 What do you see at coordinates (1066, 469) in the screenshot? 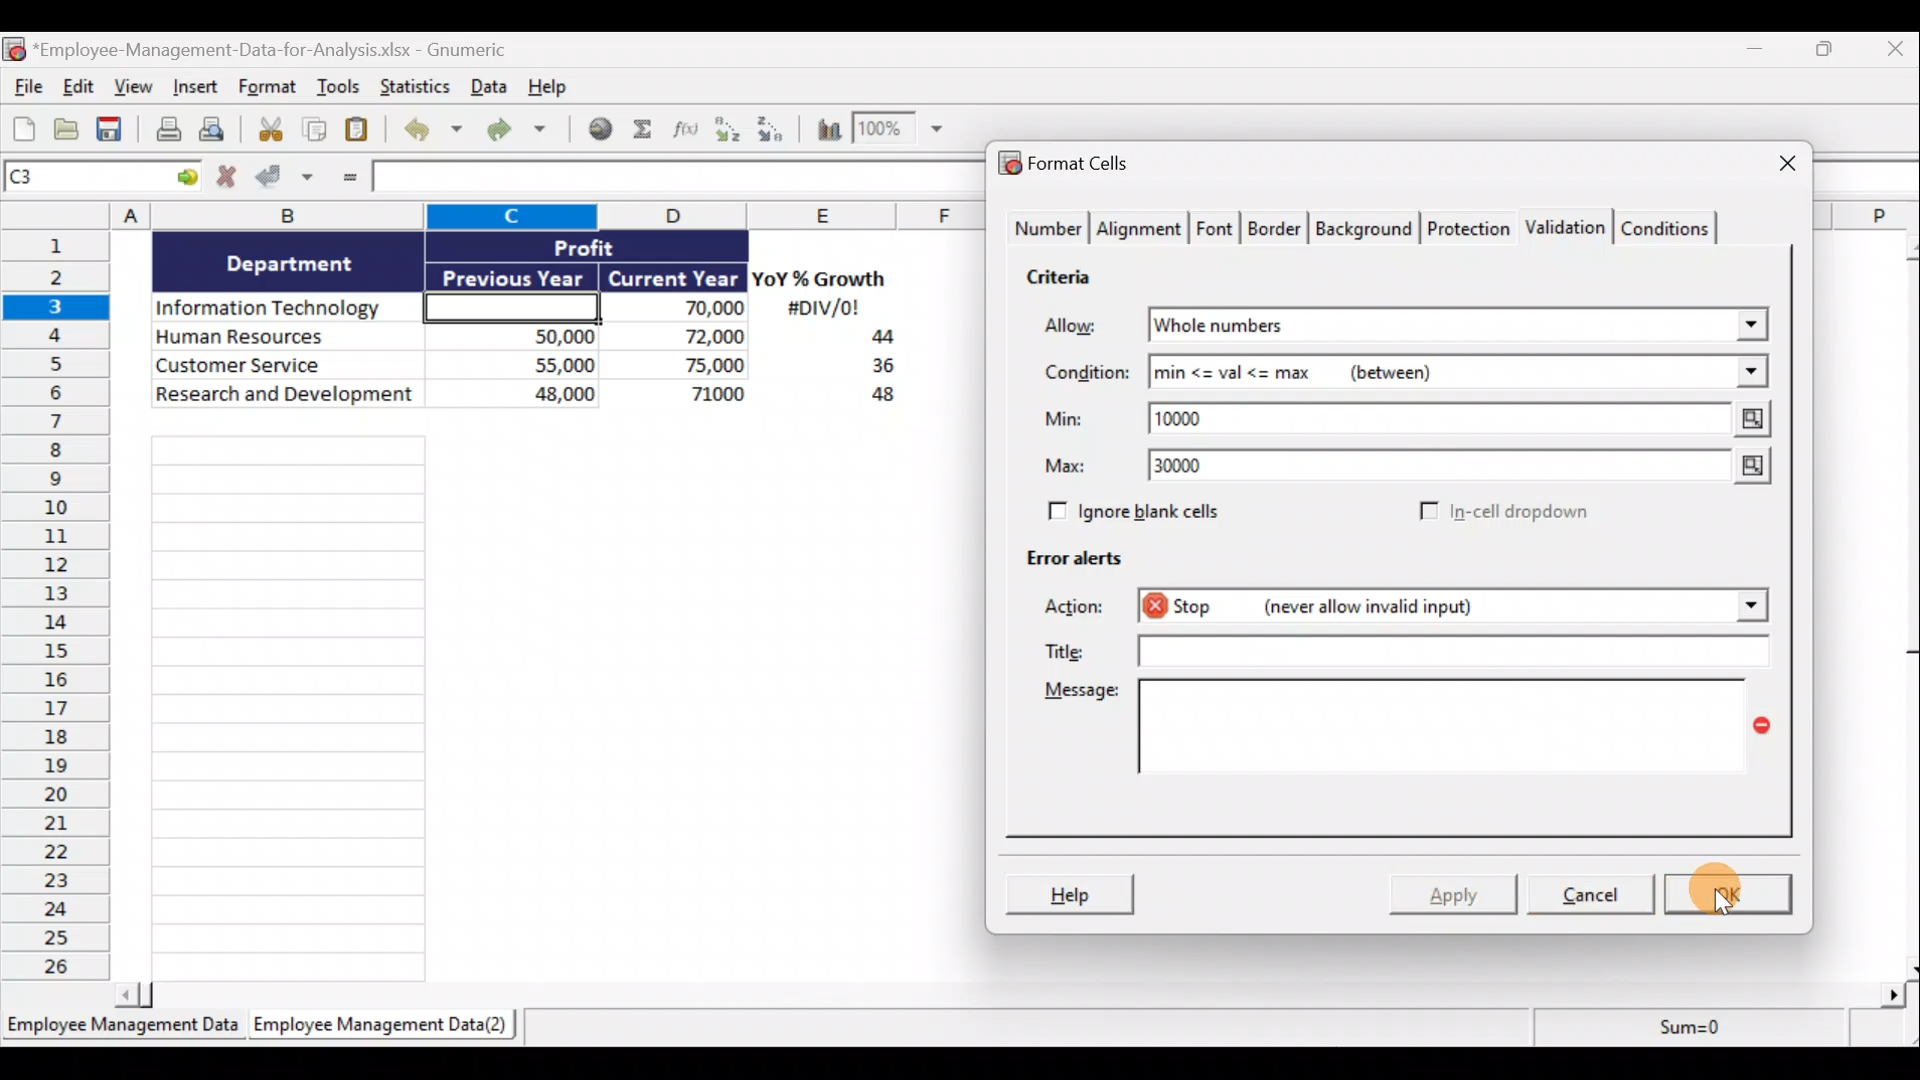
I see `Max:` at bounding box center [1066, 469].